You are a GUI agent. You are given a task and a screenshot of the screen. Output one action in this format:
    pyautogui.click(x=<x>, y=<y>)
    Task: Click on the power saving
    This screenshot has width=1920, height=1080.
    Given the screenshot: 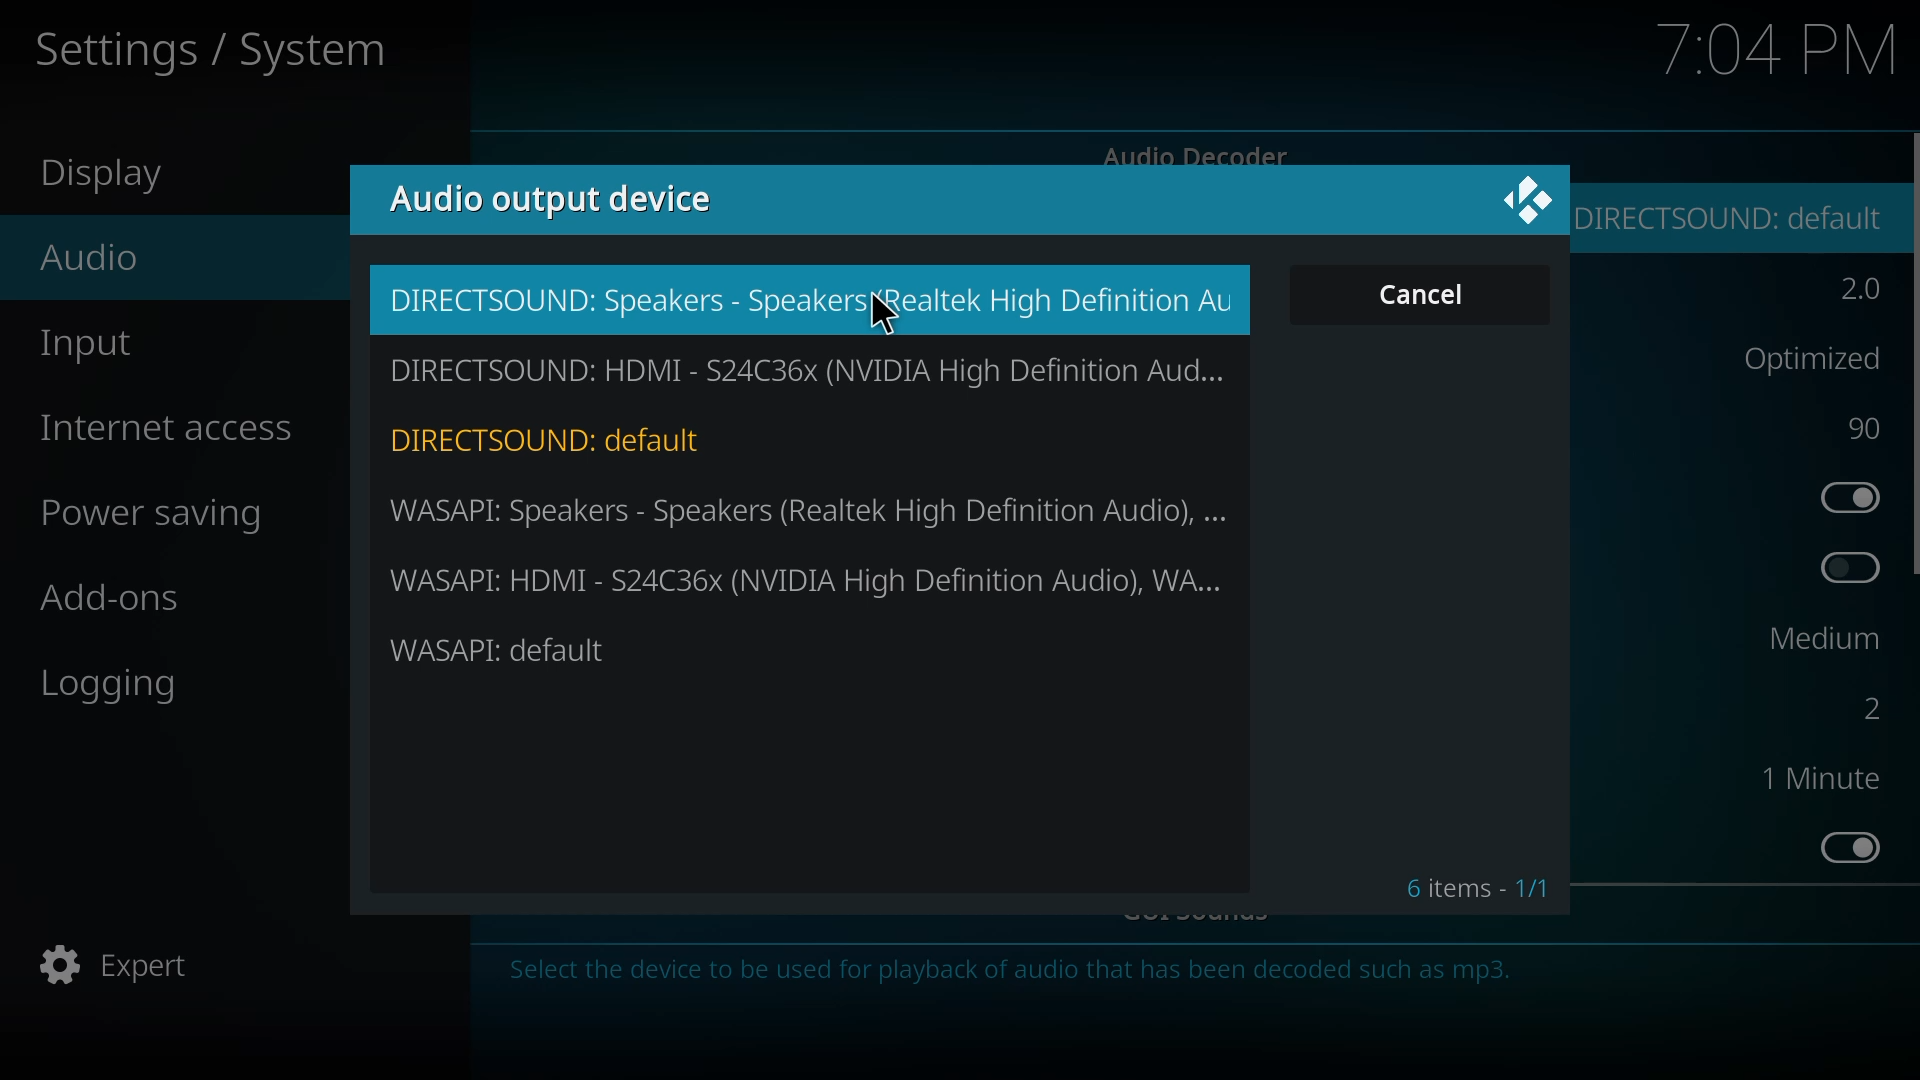 What is the action you would take?
    pyautogui.click(x=165, y=517)
    